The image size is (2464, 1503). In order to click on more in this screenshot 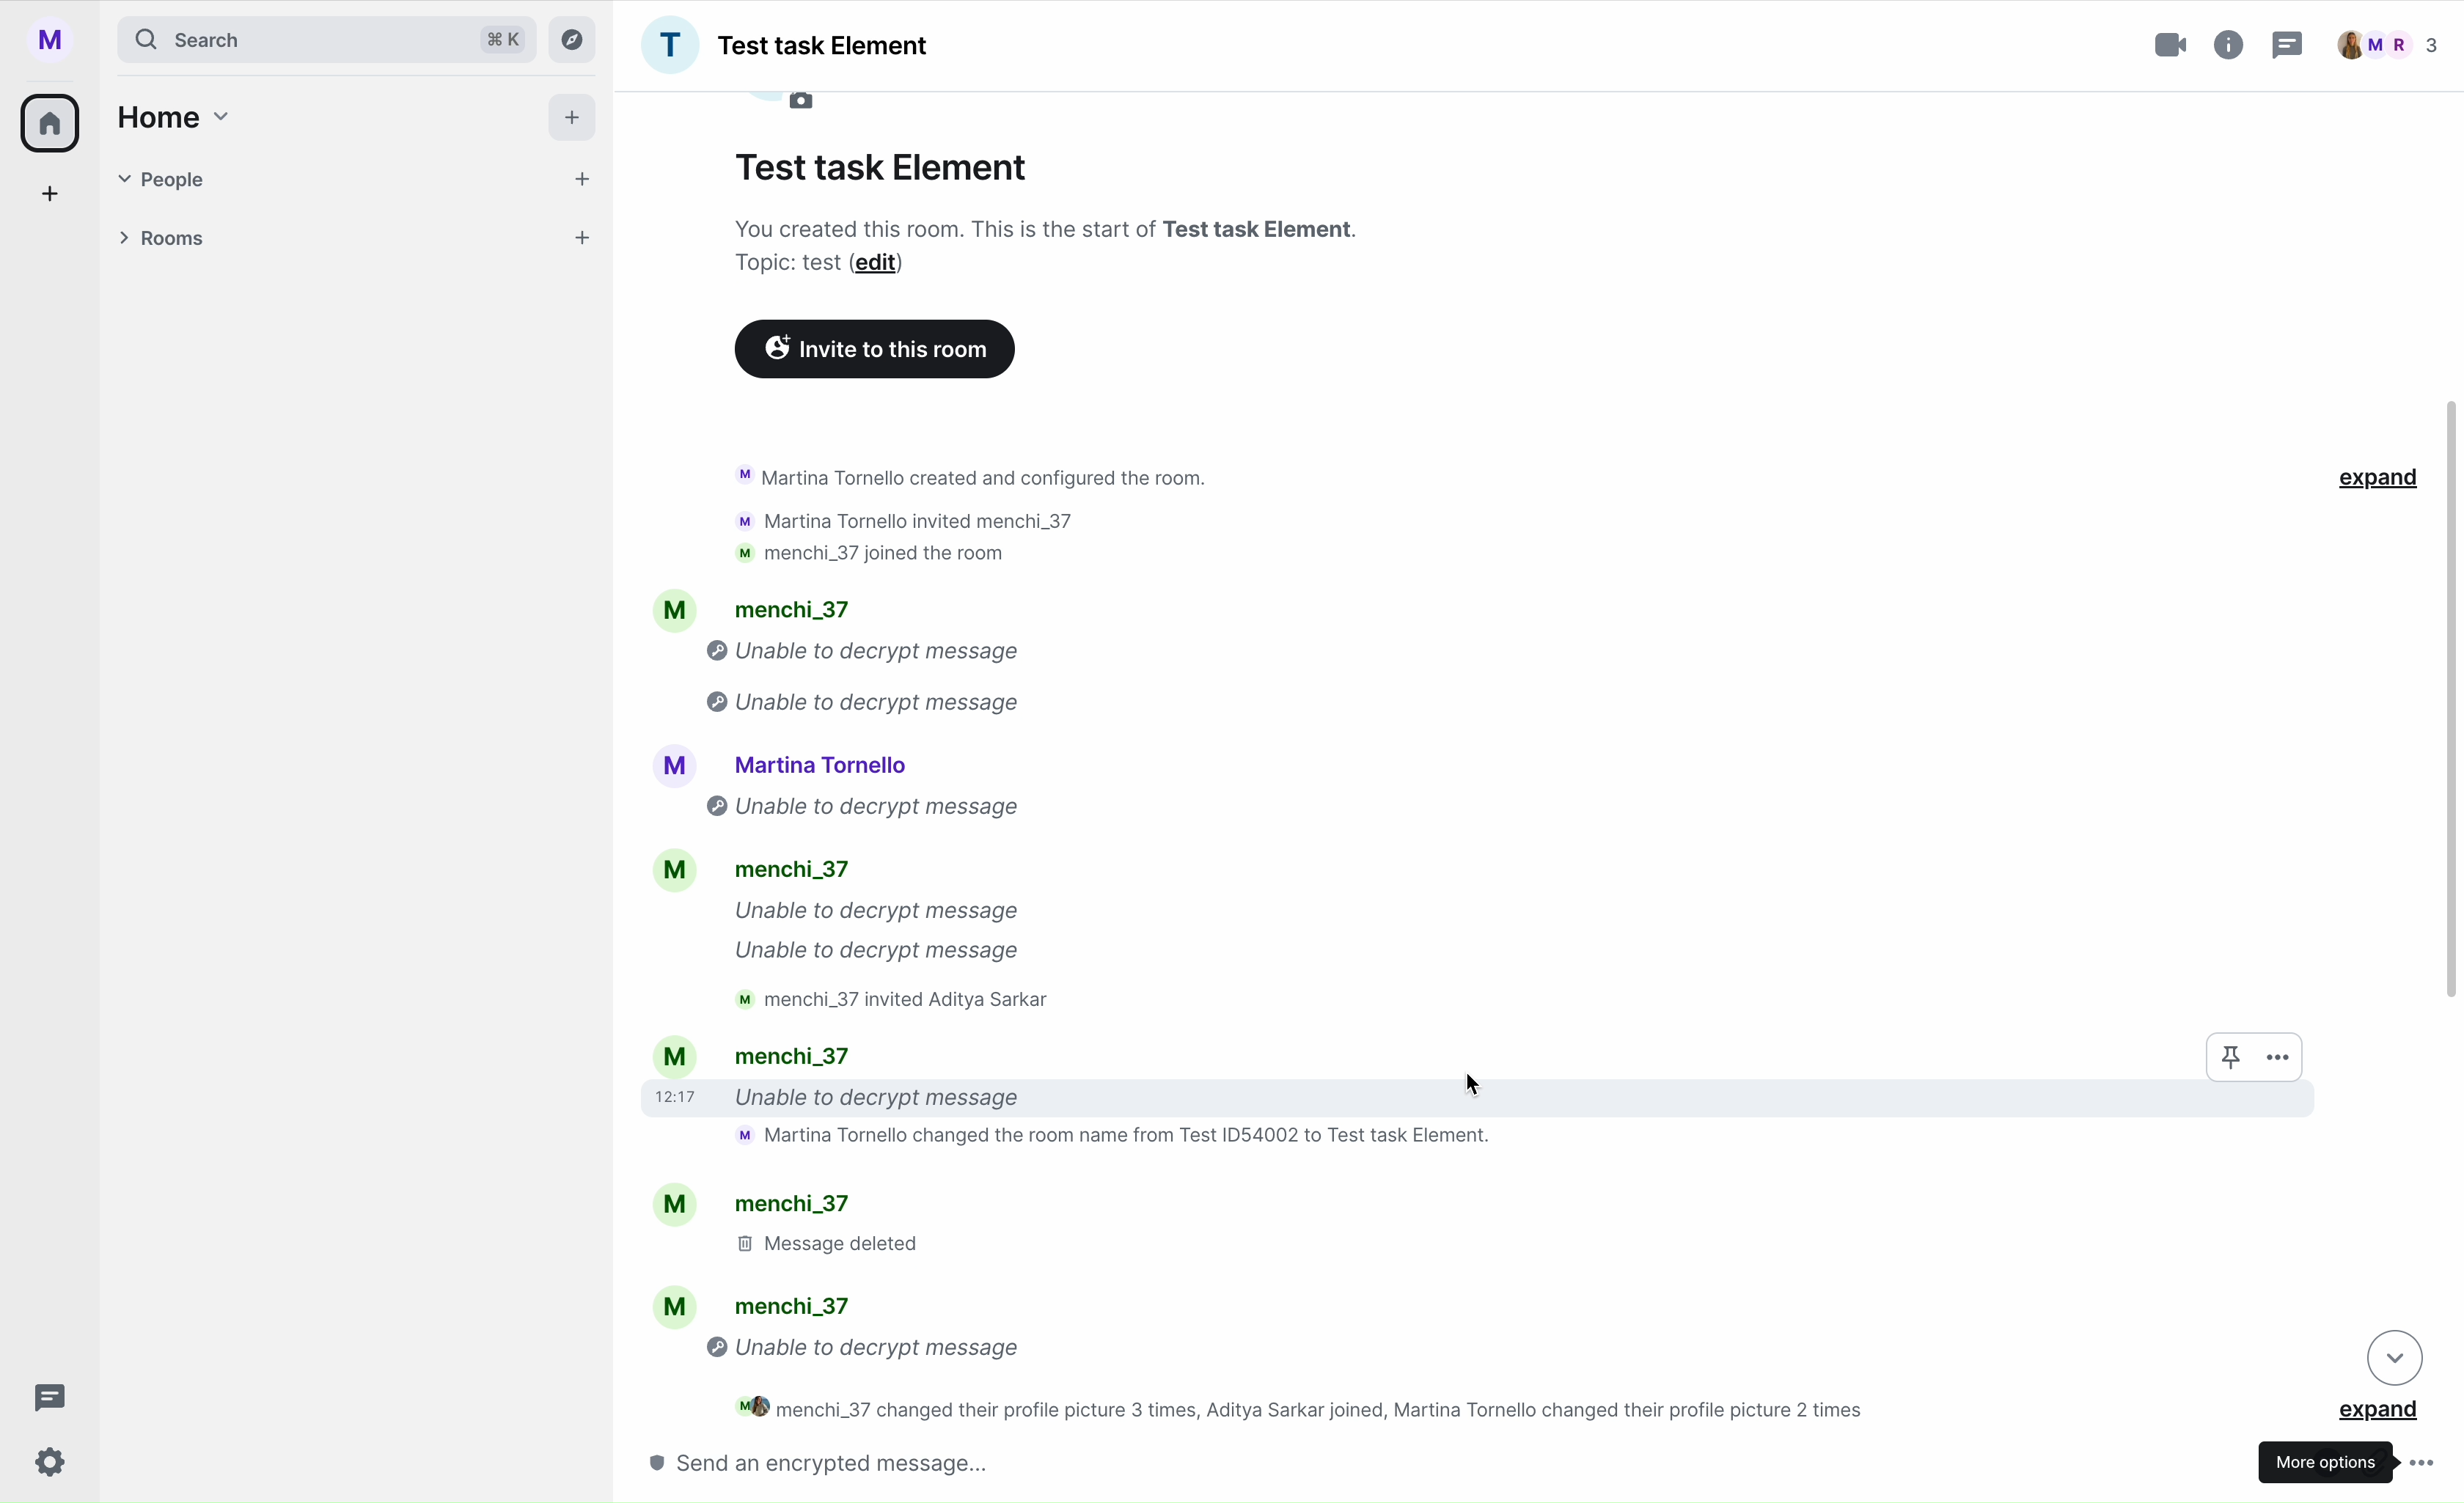, I will do `click(2281, 1056)`.